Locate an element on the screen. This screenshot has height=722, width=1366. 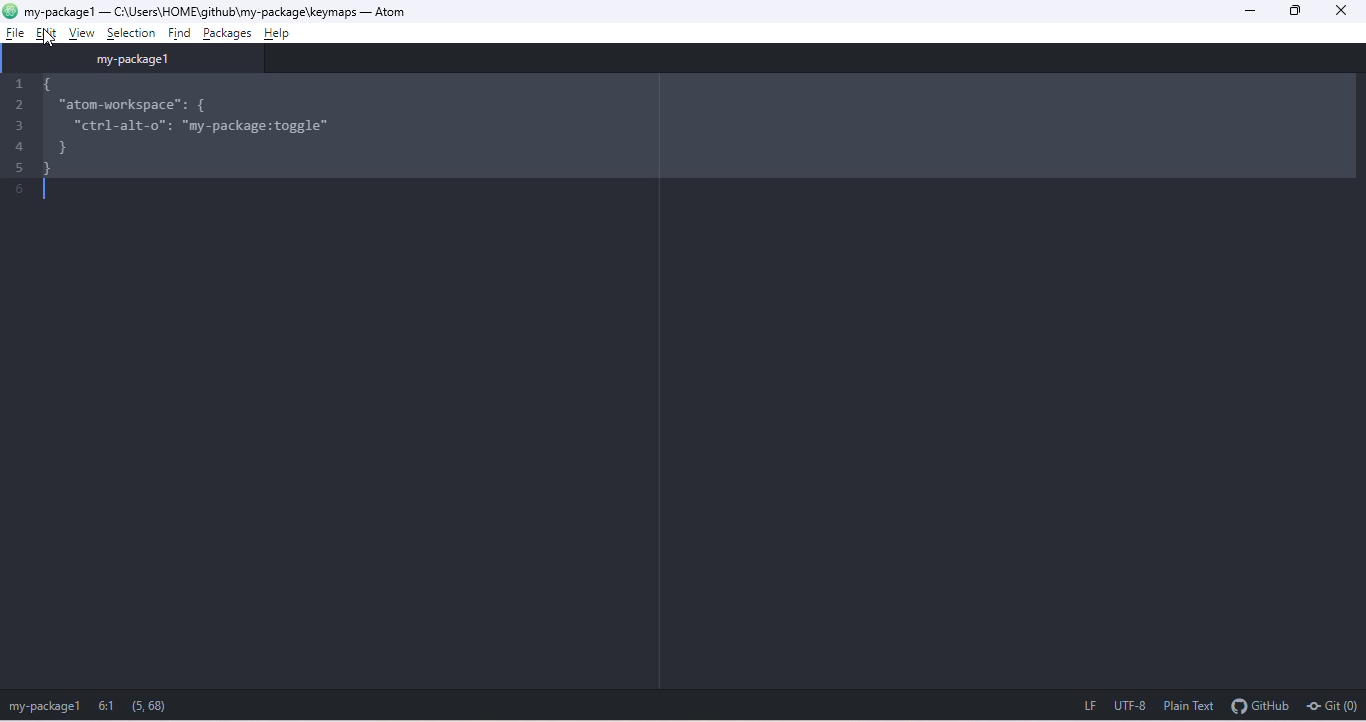
typing cursor is located at coordinates (46, 192).